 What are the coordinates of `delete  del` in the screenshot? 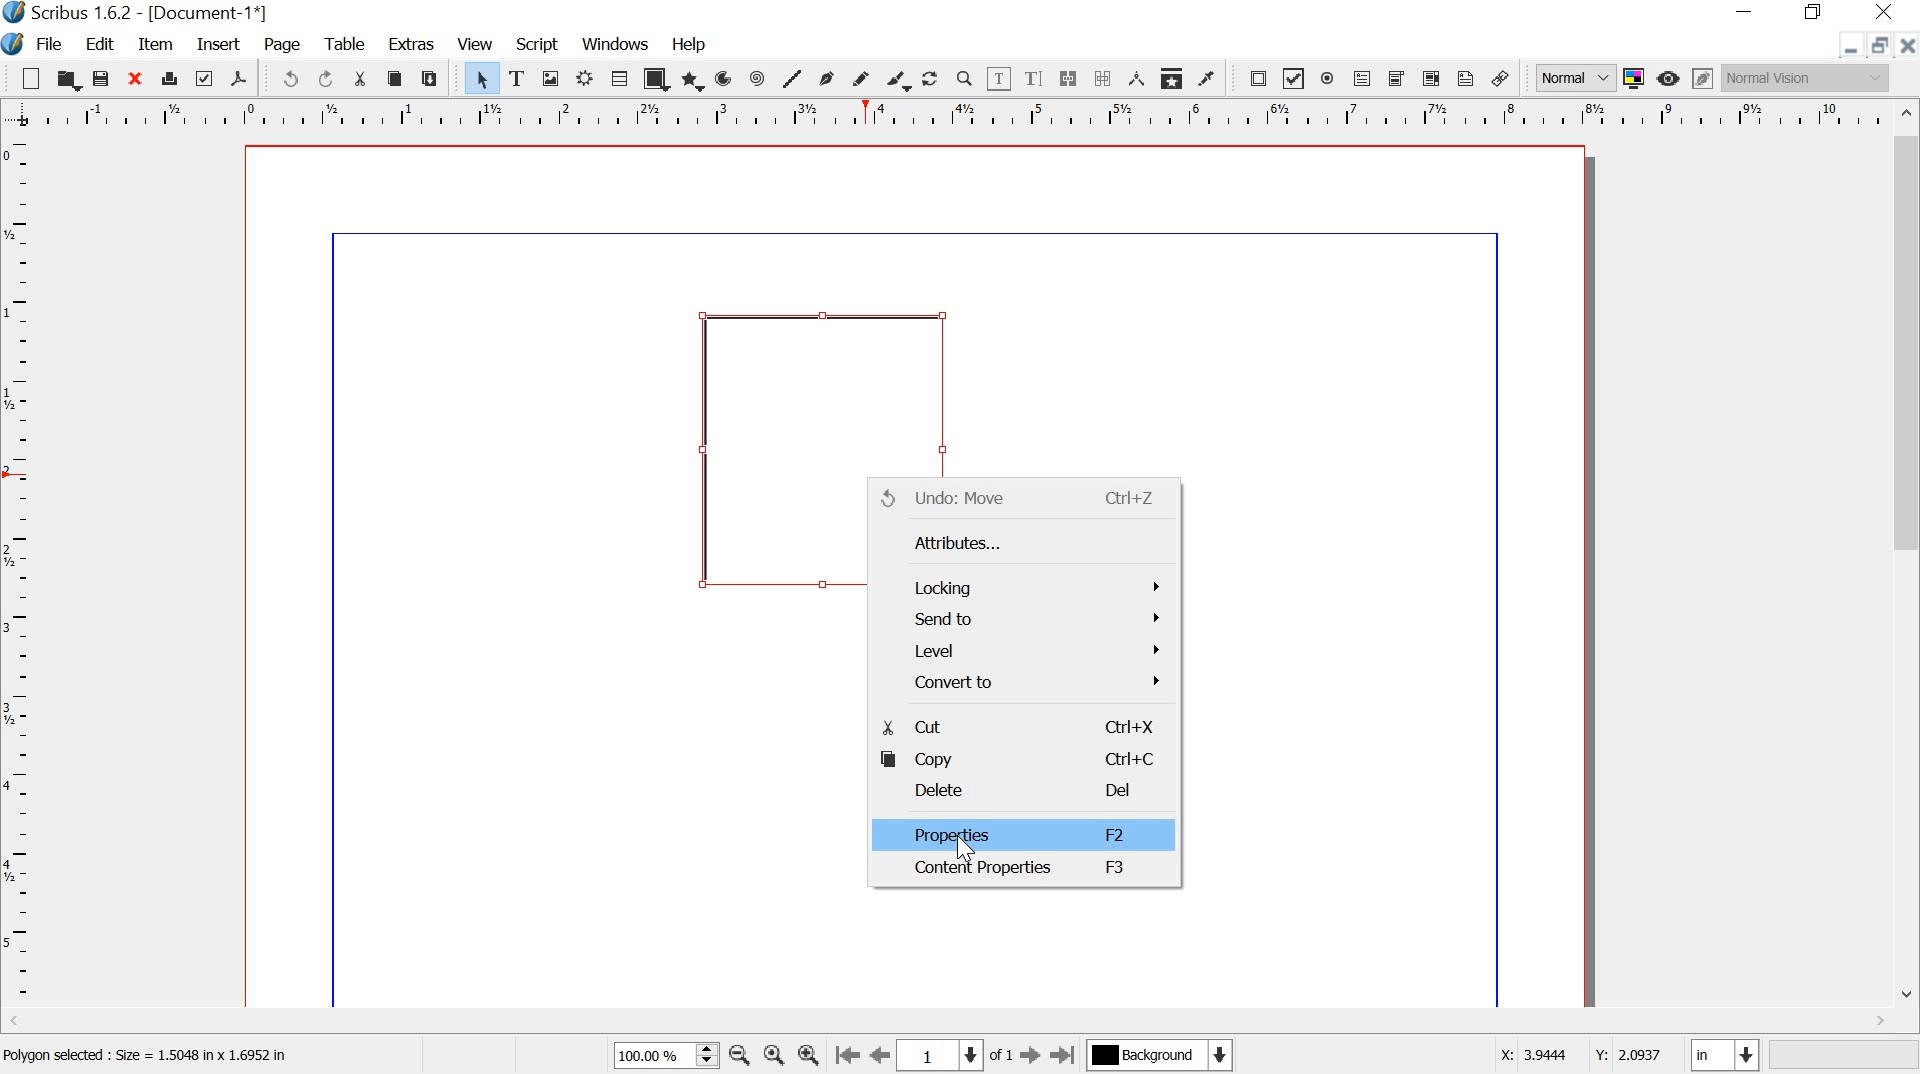 It's located at (1021, 792).